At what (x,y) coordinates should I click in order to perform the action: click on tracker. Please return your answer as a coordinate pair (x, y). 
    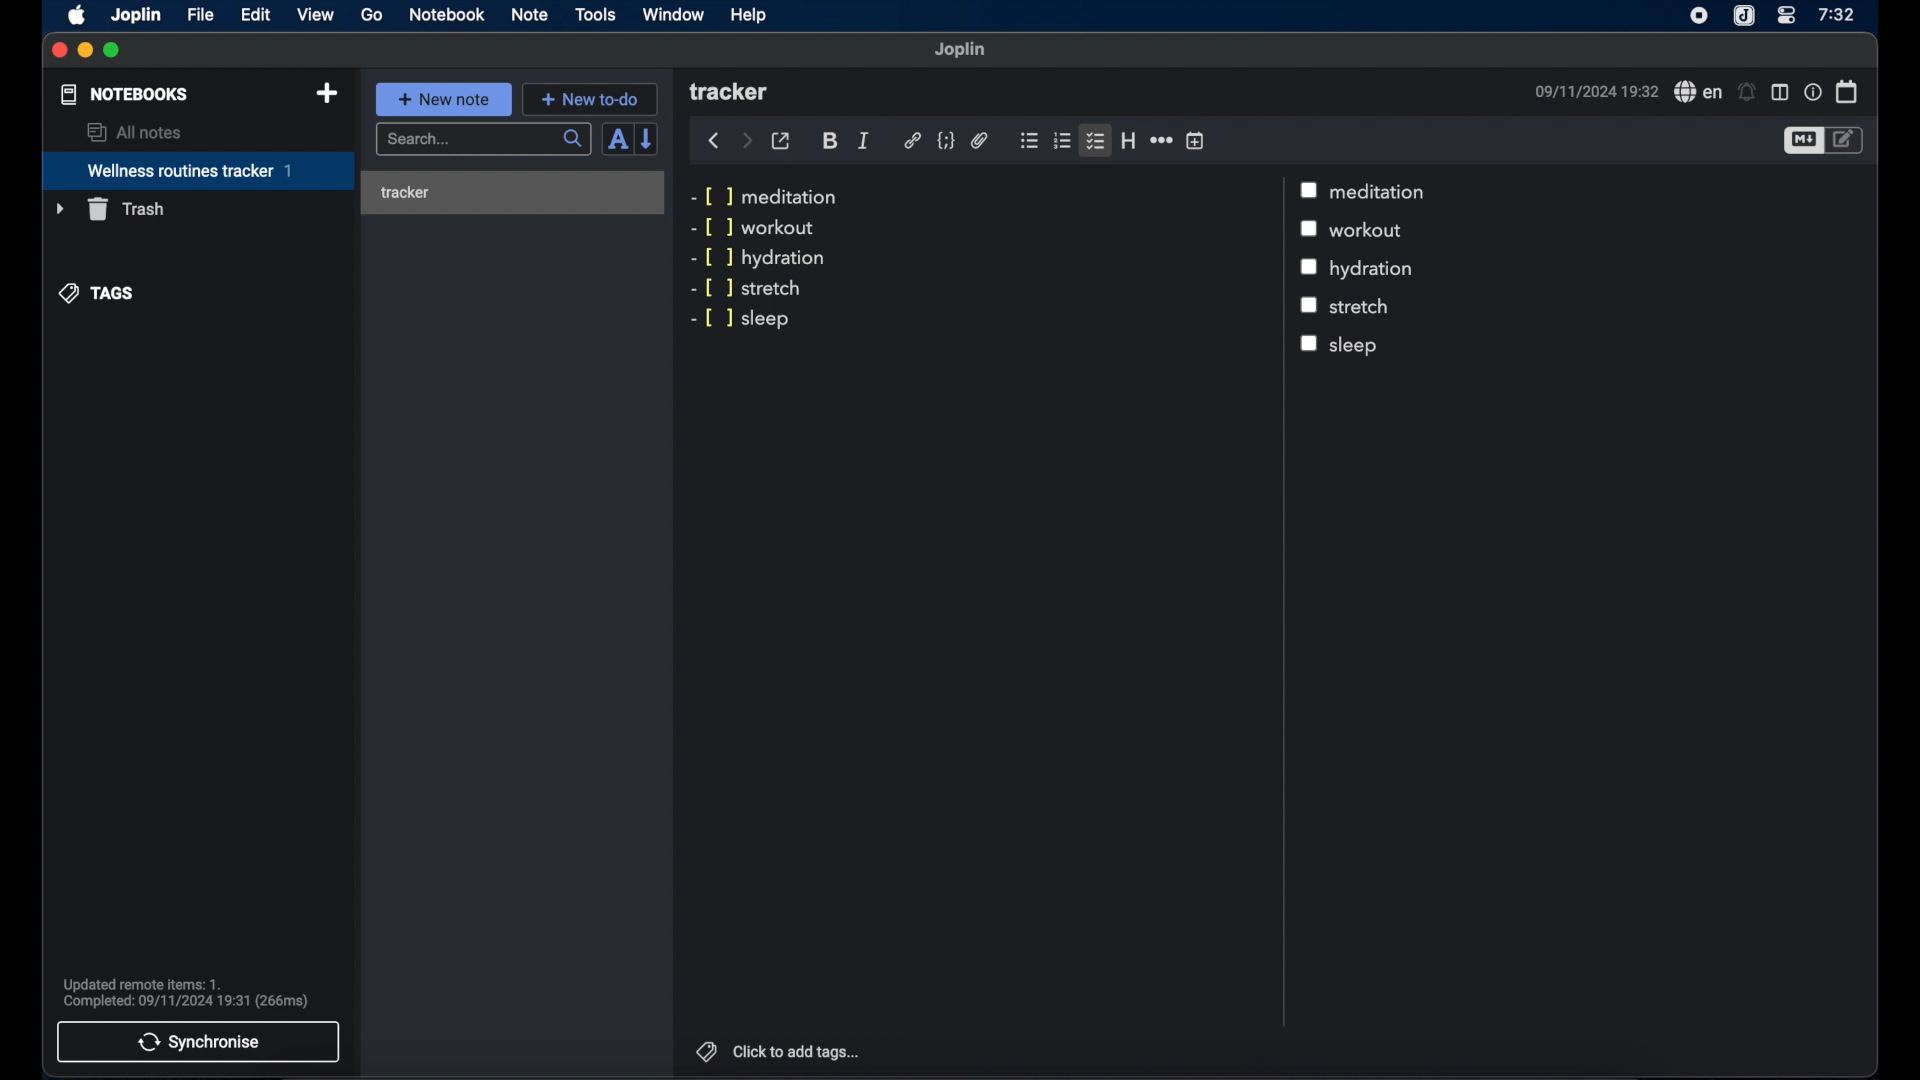
    Looking at the image, I should click on (507, 192).